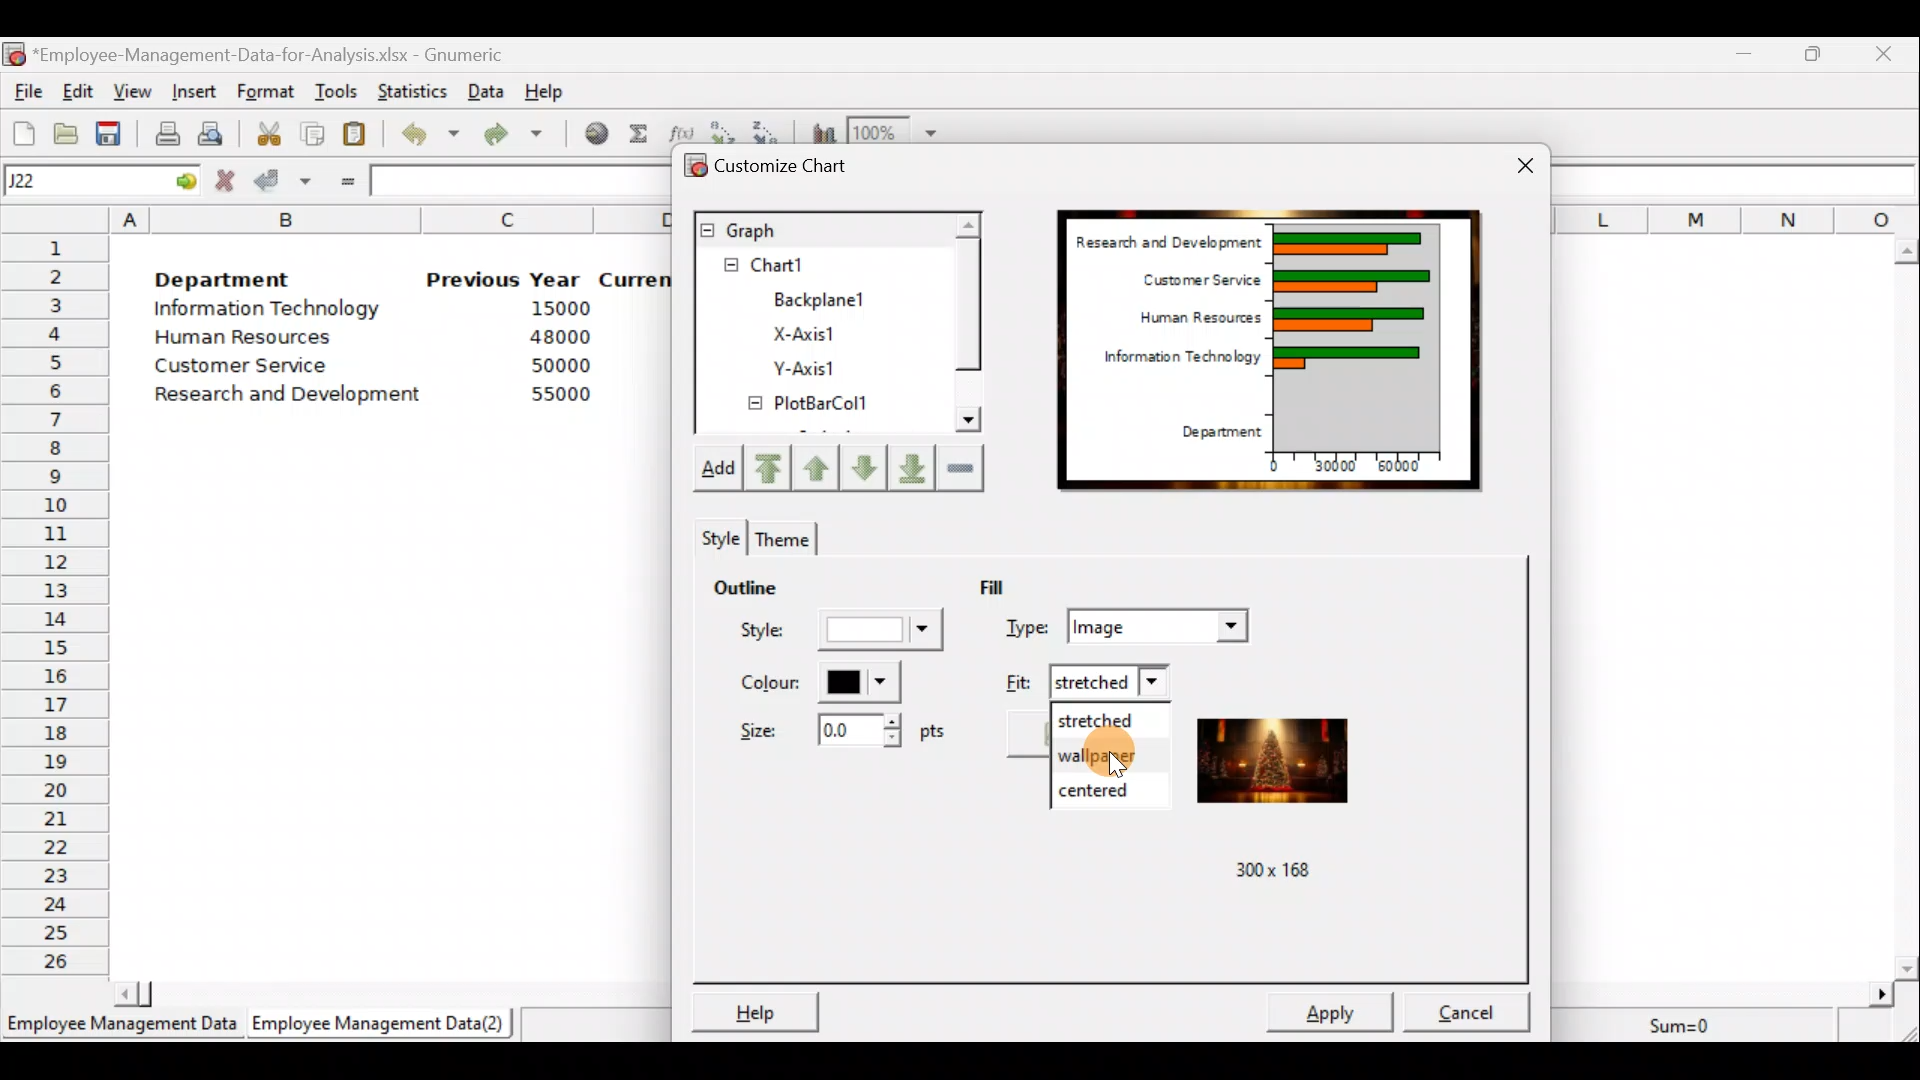  I want to click on Fill, so click(1017, 585).